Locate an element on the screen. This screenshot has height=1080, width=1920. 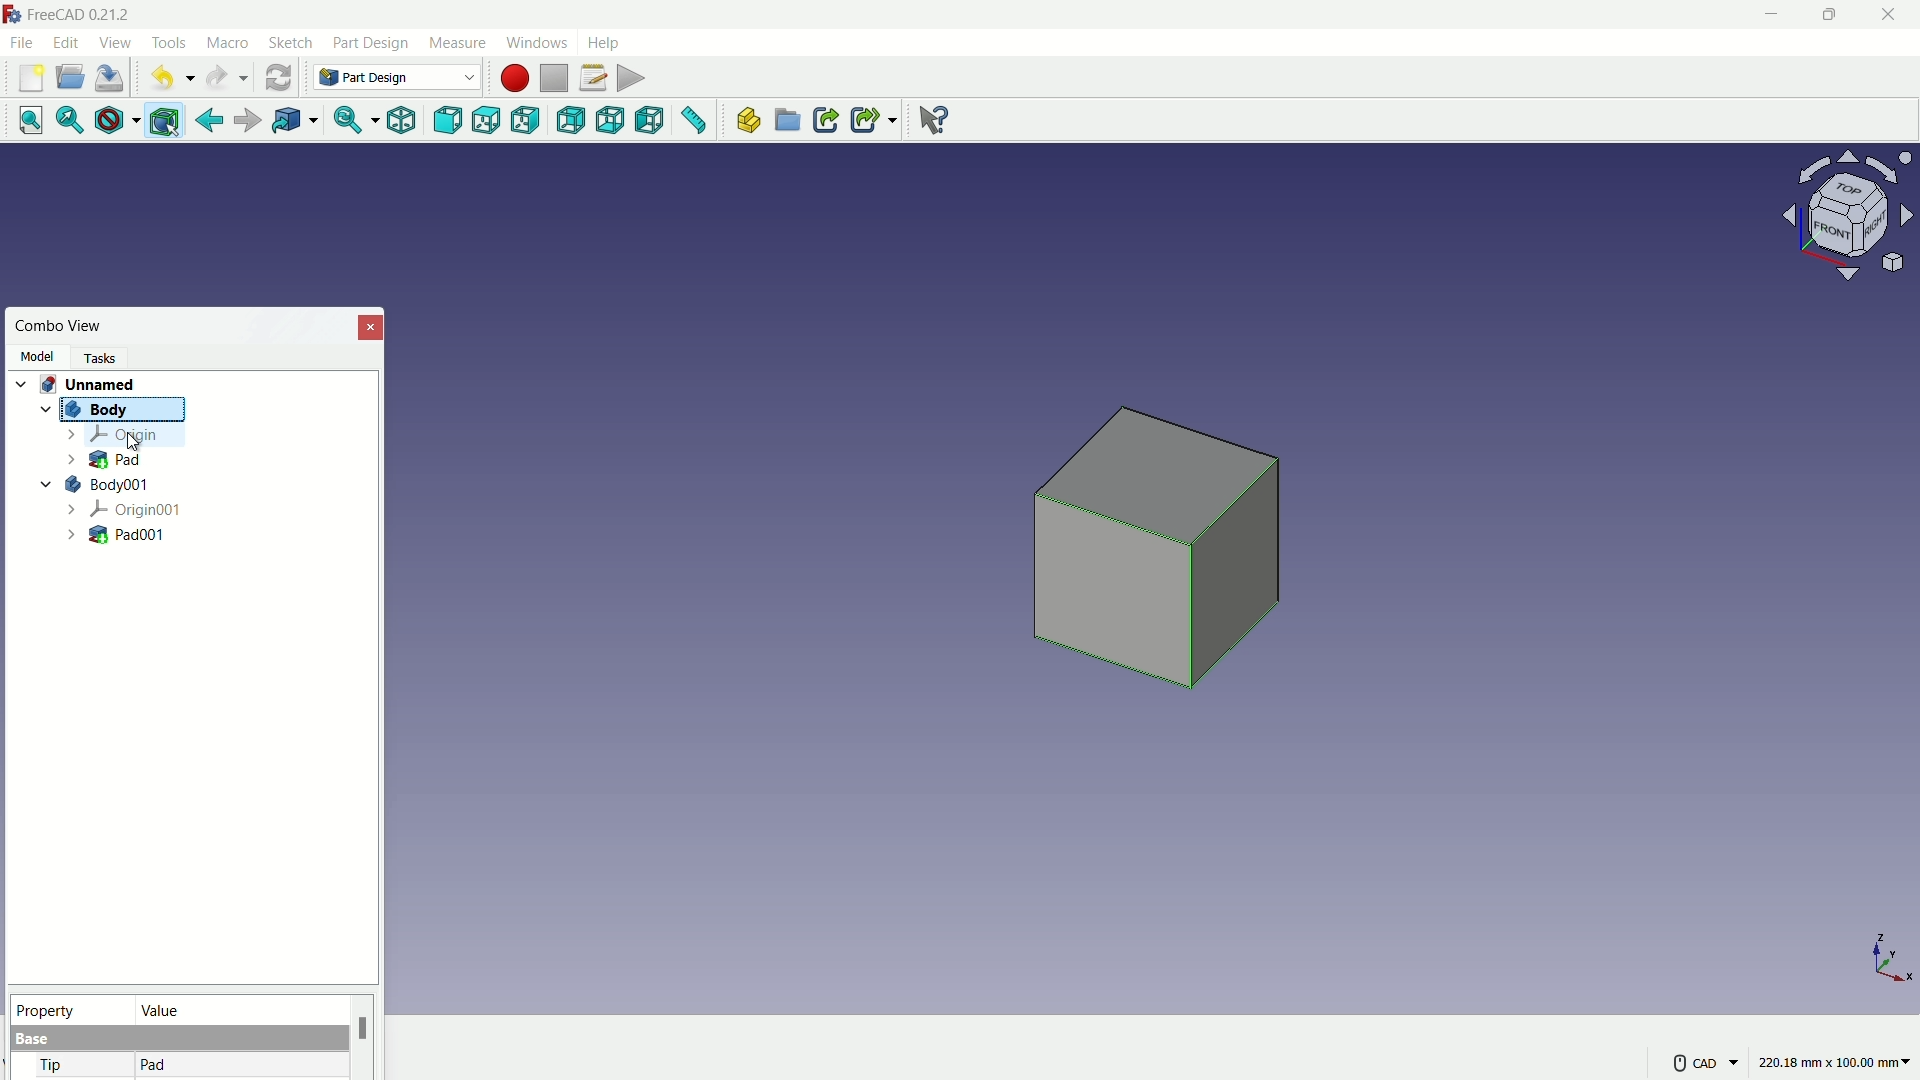
save file is located at coordinates (112, 79).